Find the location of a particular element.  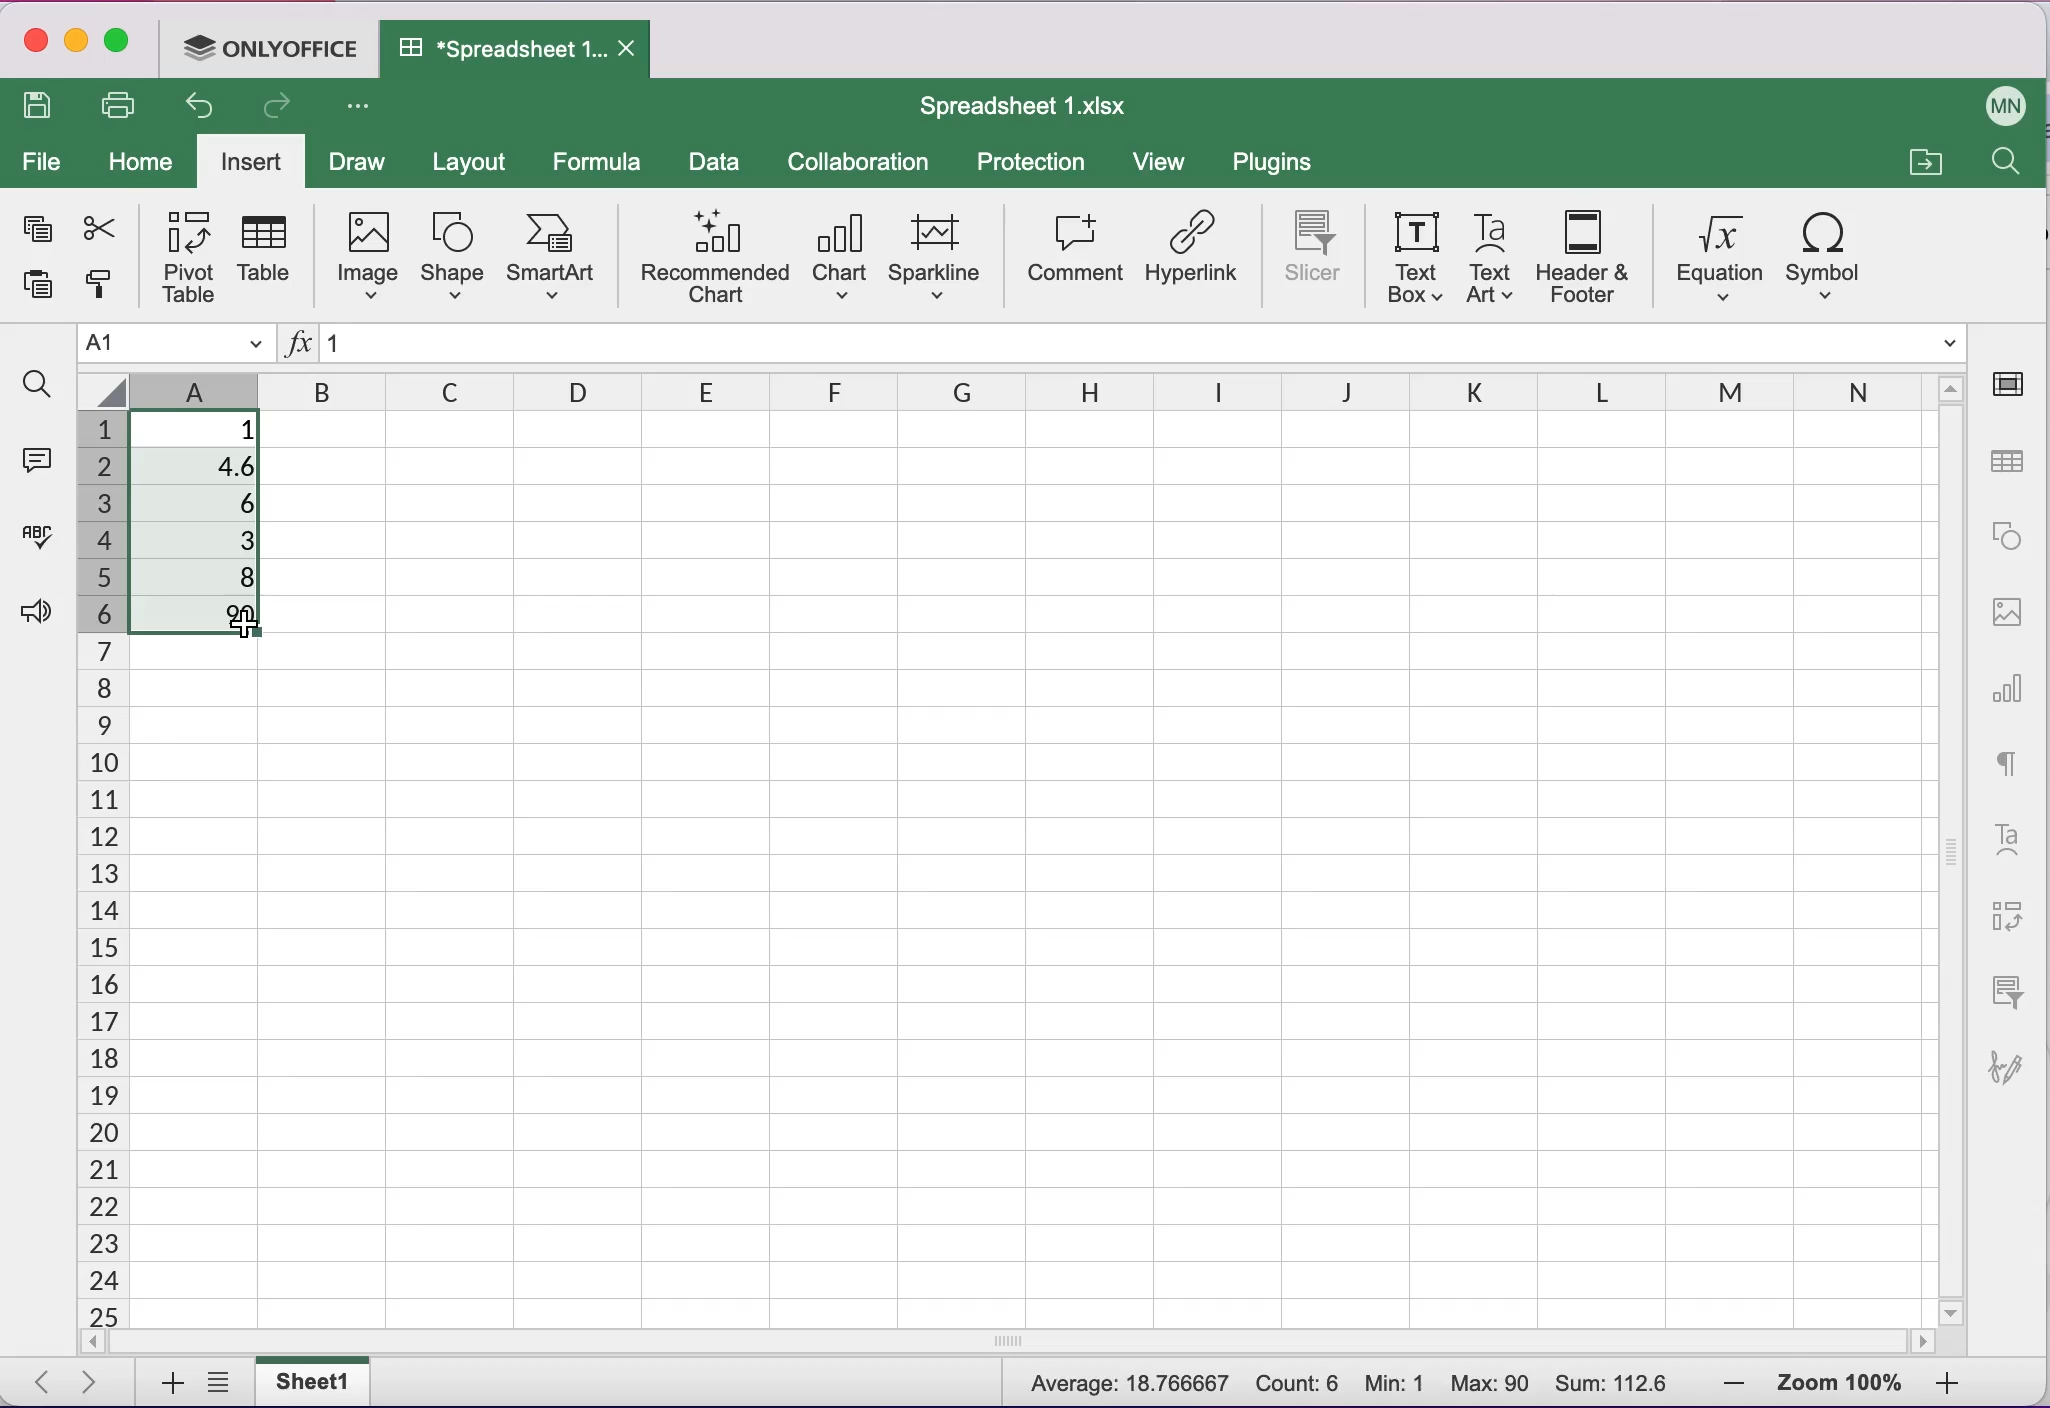

slicer is located at coordinates (2005, 997).